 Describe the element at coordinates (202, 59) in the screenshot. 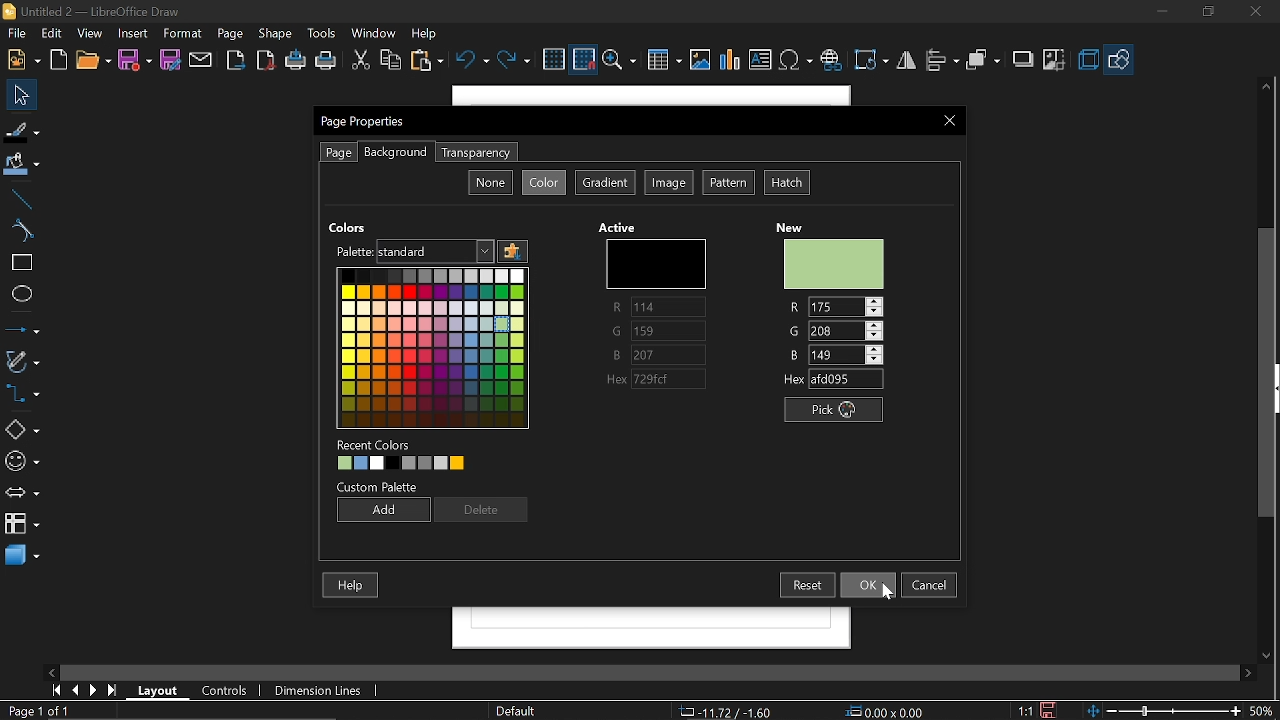

I see `Attach` at that location.